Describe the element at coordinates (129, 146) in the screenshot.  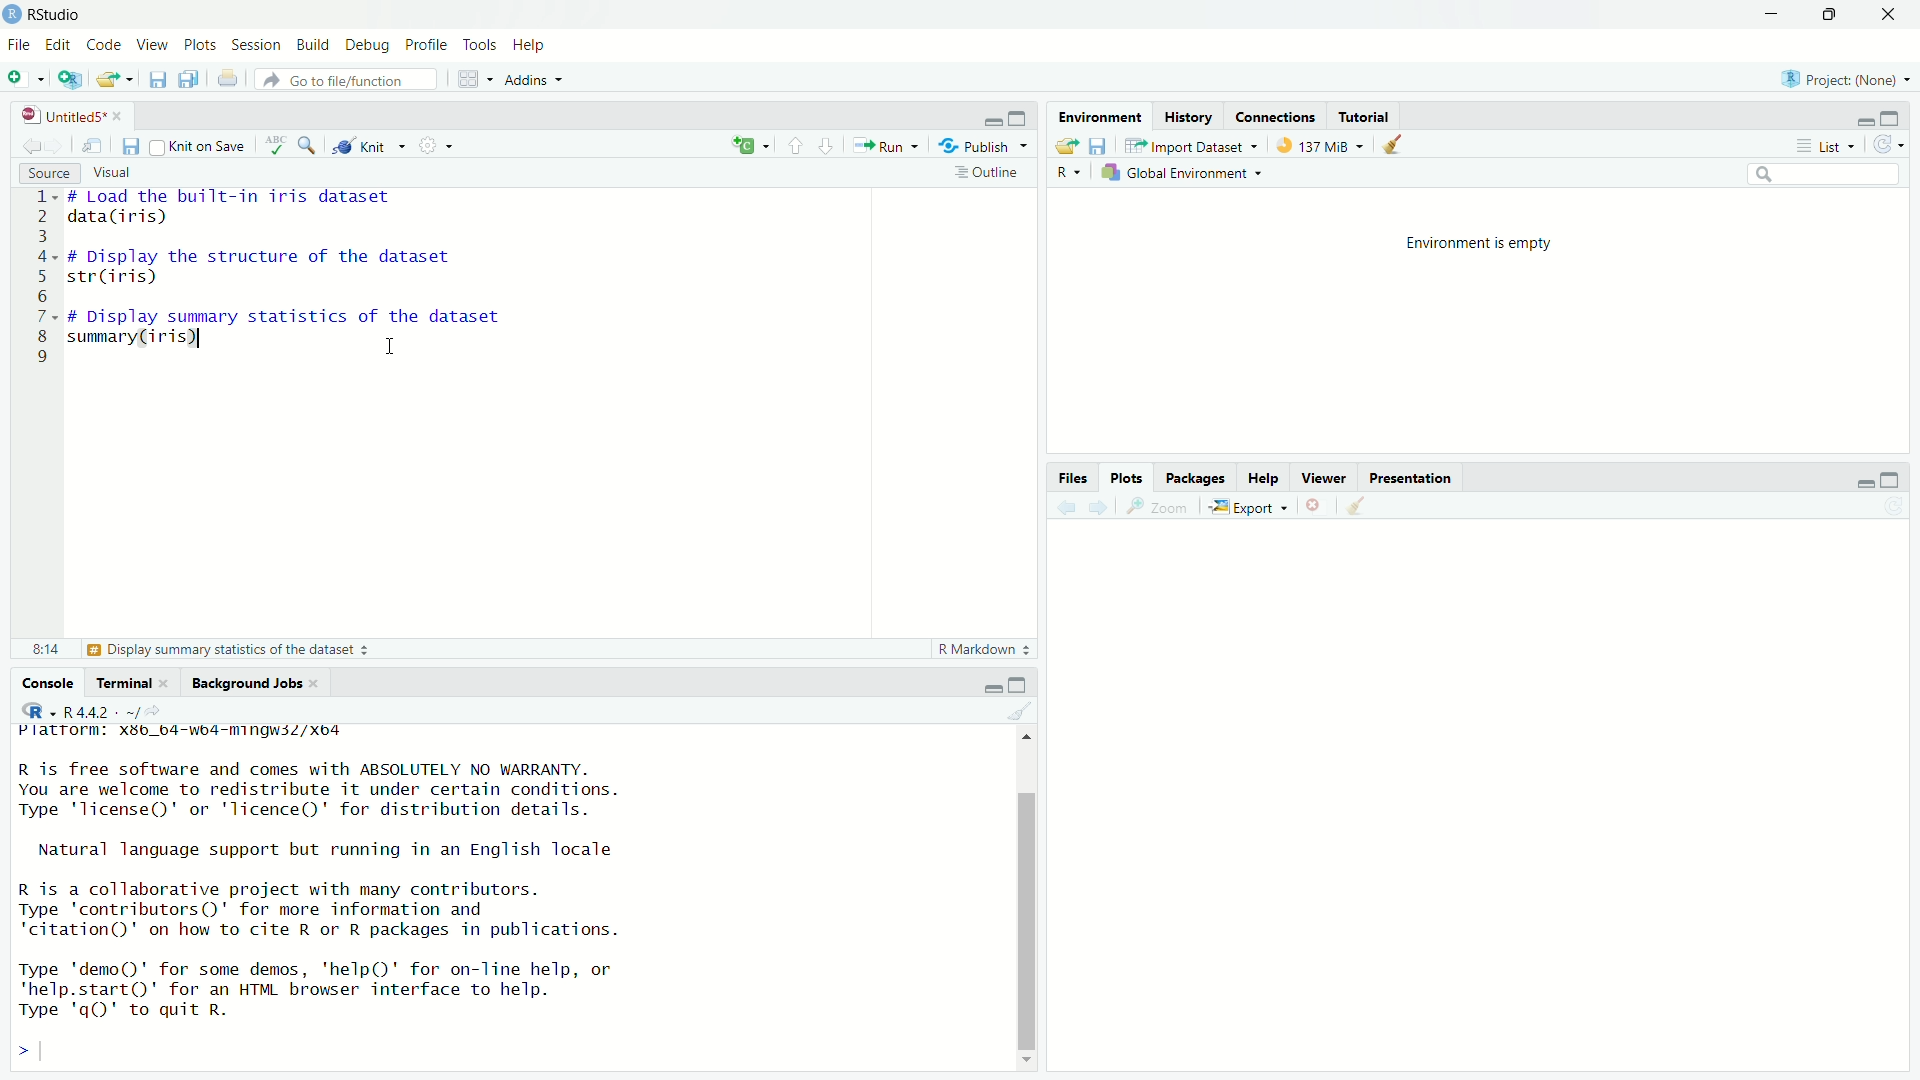
I see `Save` at that location.